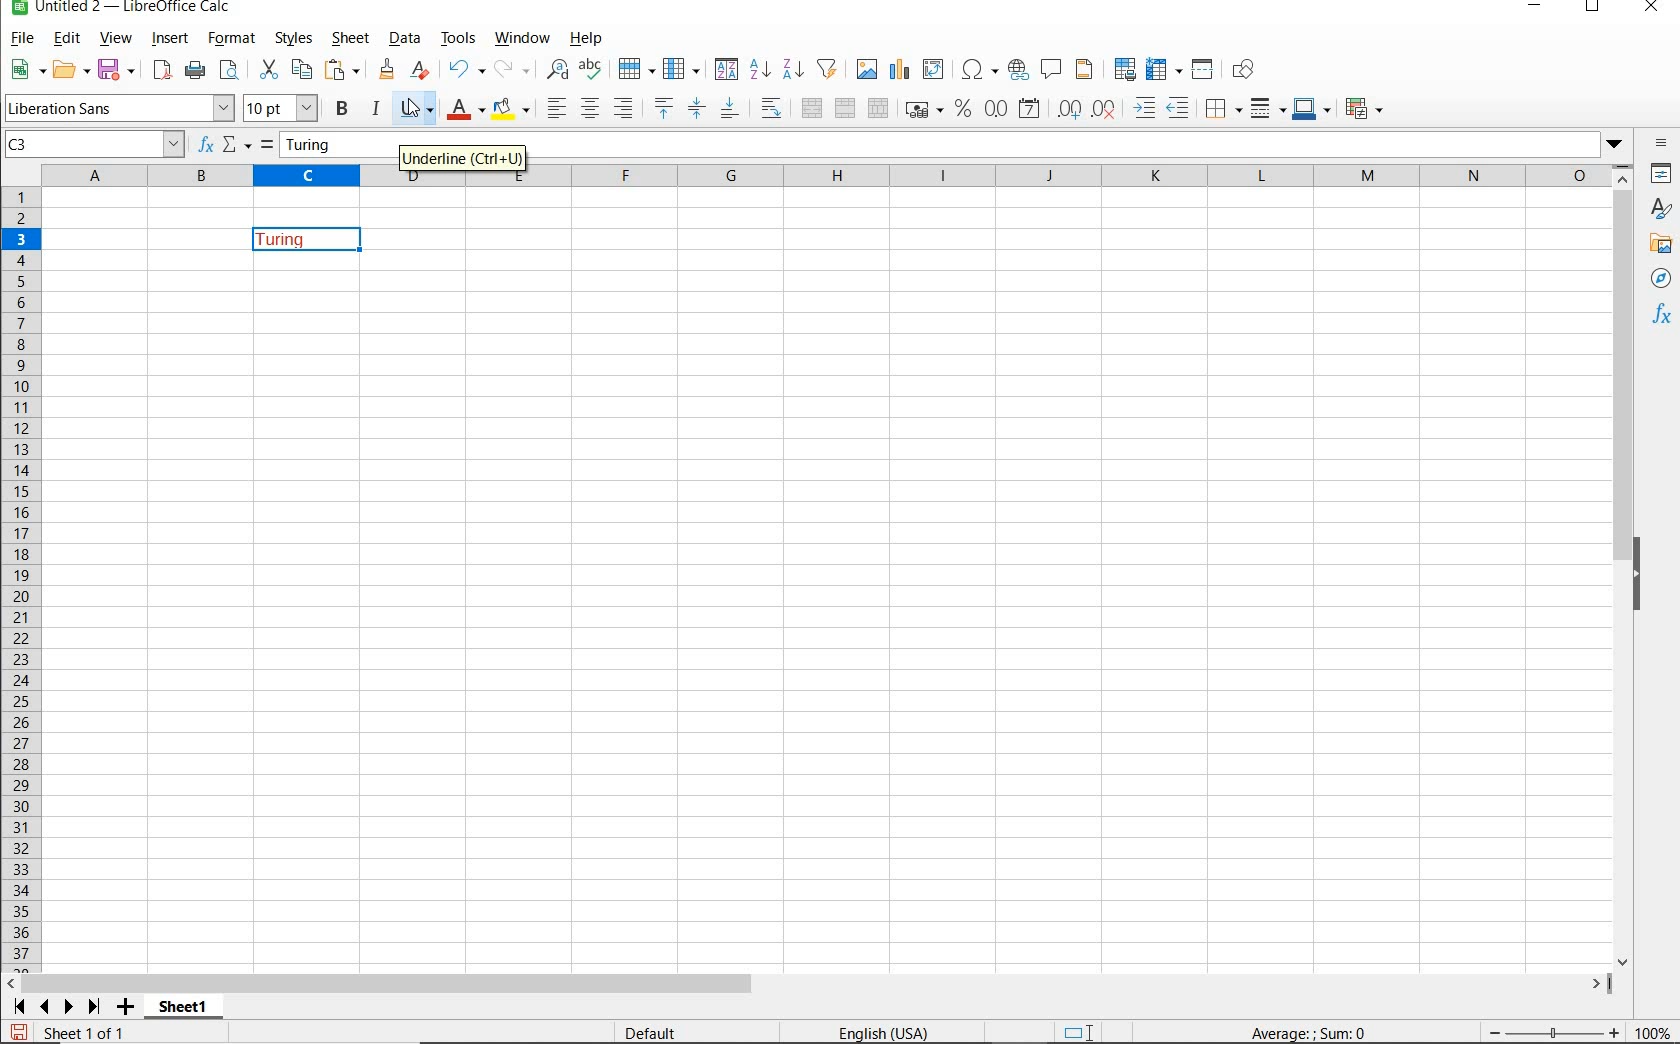 This screenshot has width=1680, height=1044. What do you see at coordinates (900, 68) in the screenshot?
I see `INSERT CHAT` at bounding box center [900, 68].